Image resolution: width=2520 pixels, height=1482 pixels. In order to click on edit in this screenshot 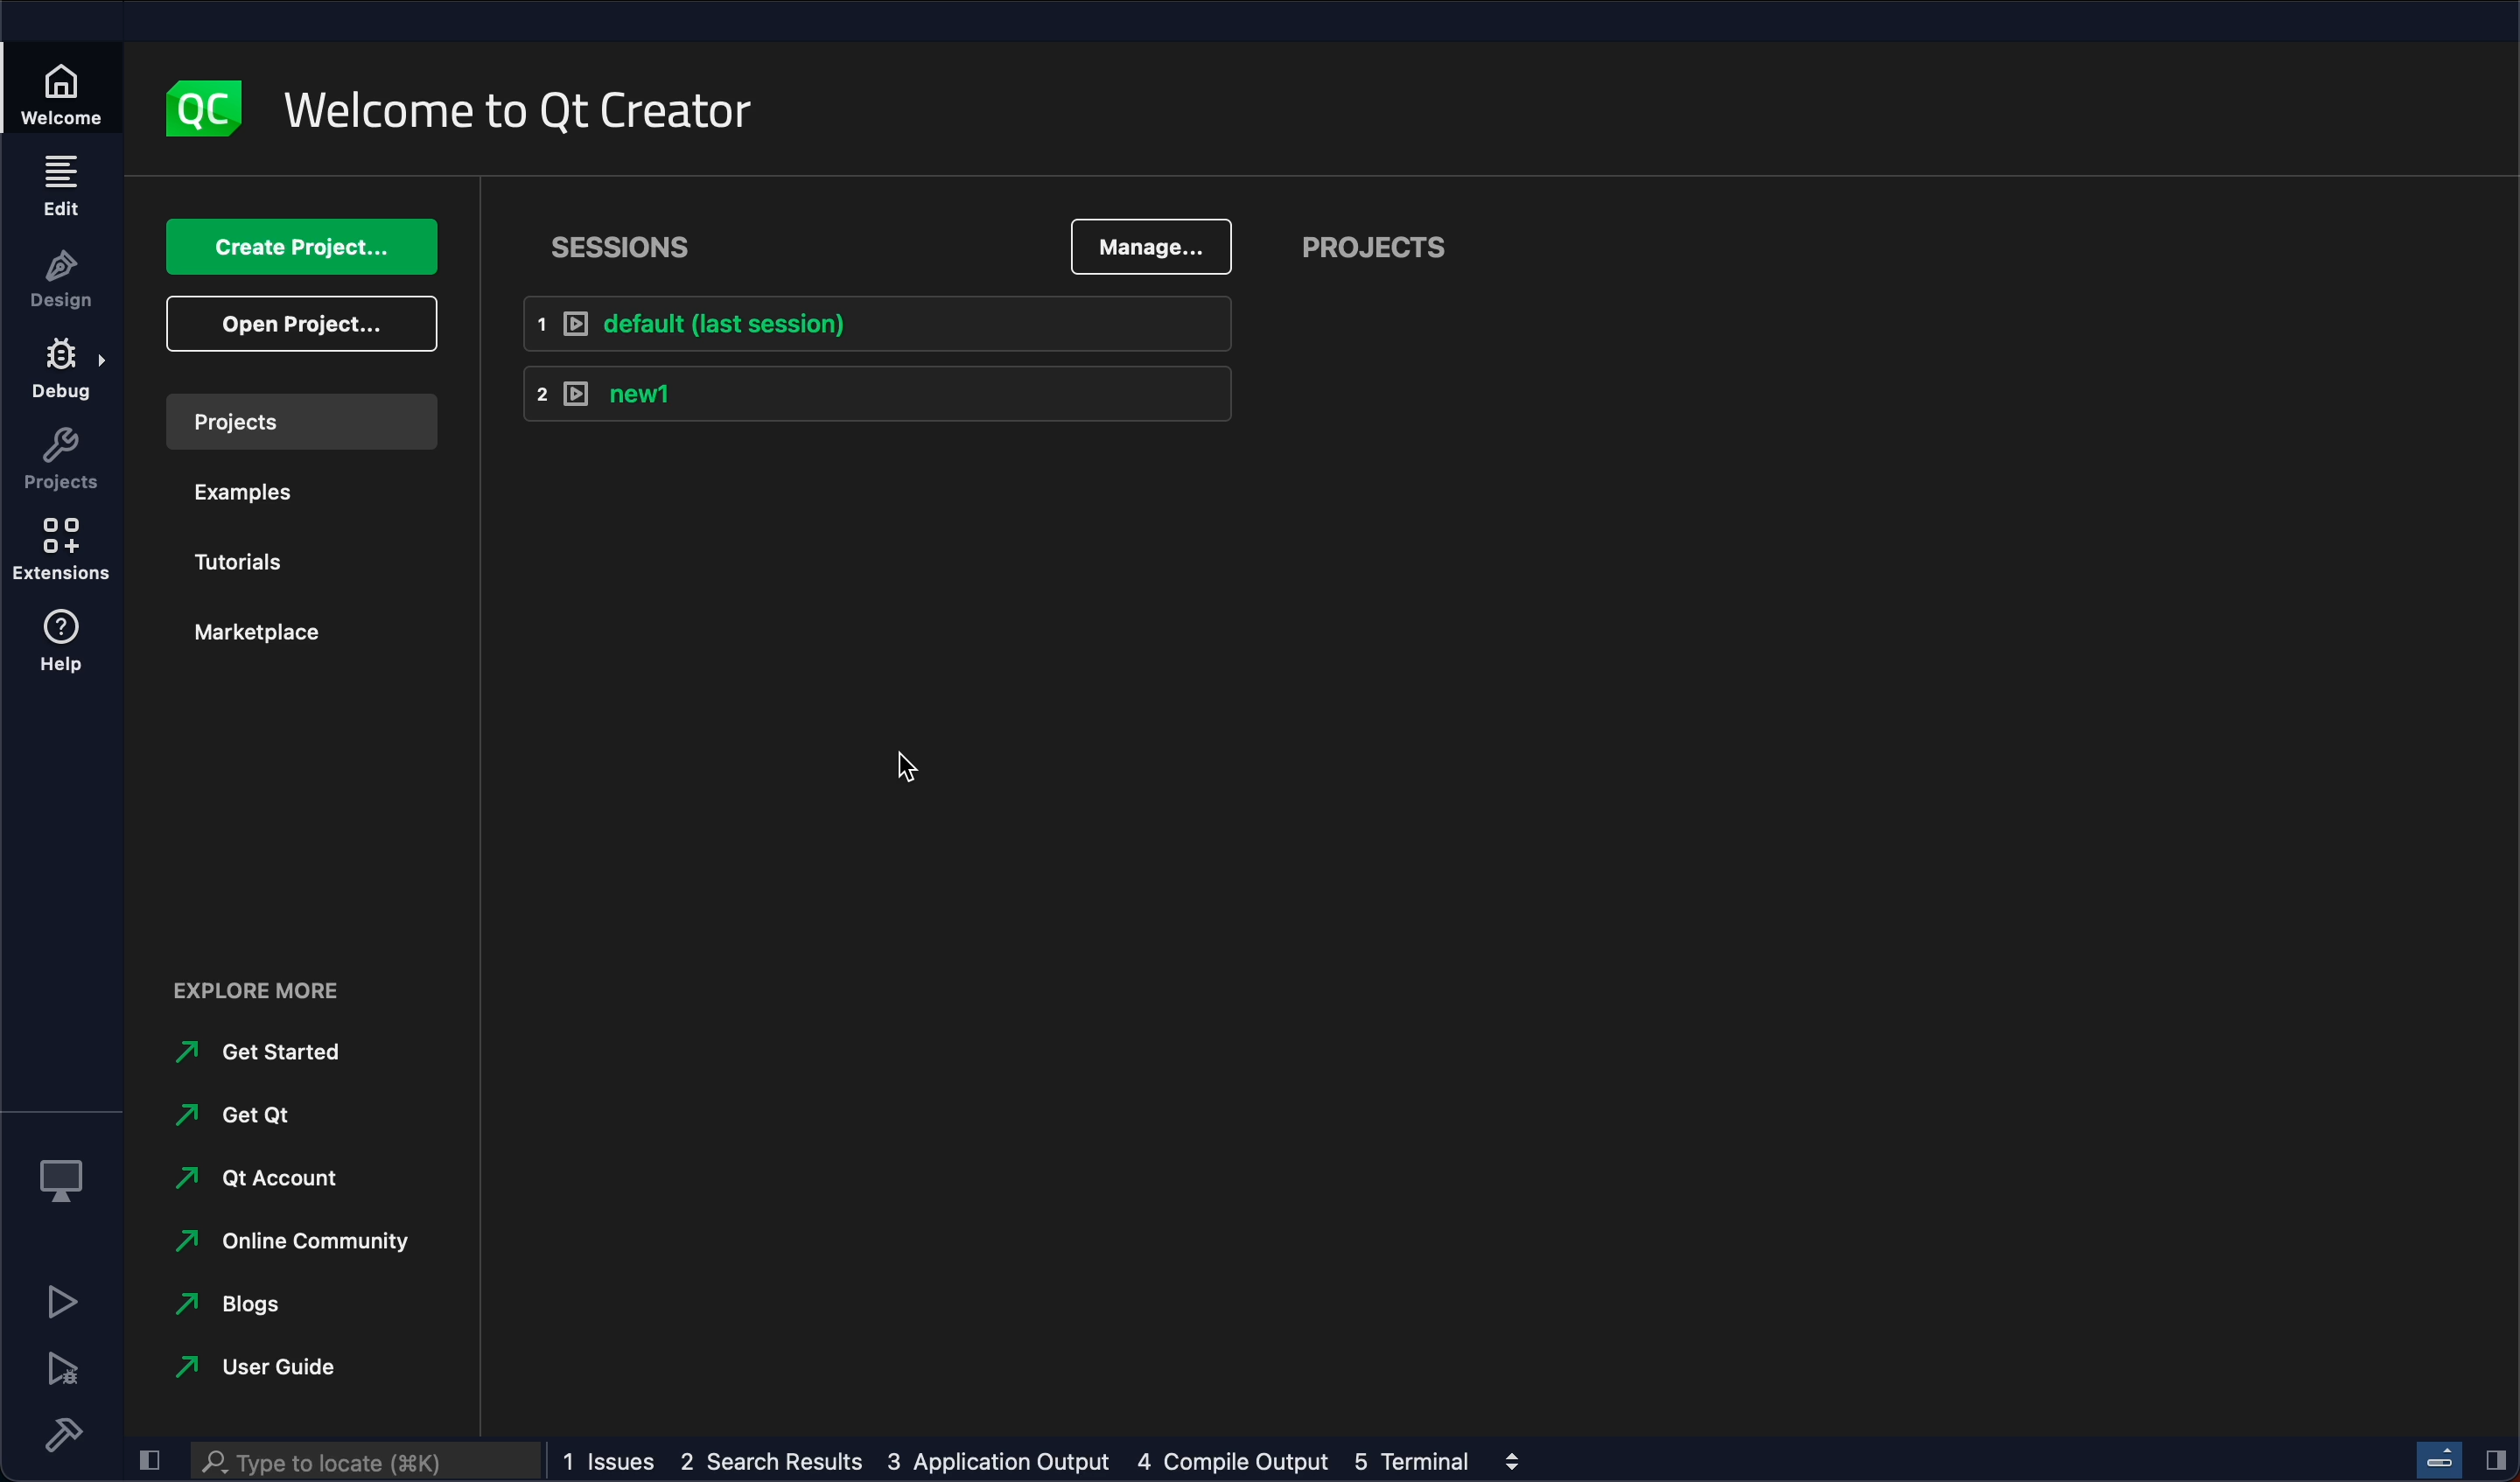, I will do `click(60, 185)`.